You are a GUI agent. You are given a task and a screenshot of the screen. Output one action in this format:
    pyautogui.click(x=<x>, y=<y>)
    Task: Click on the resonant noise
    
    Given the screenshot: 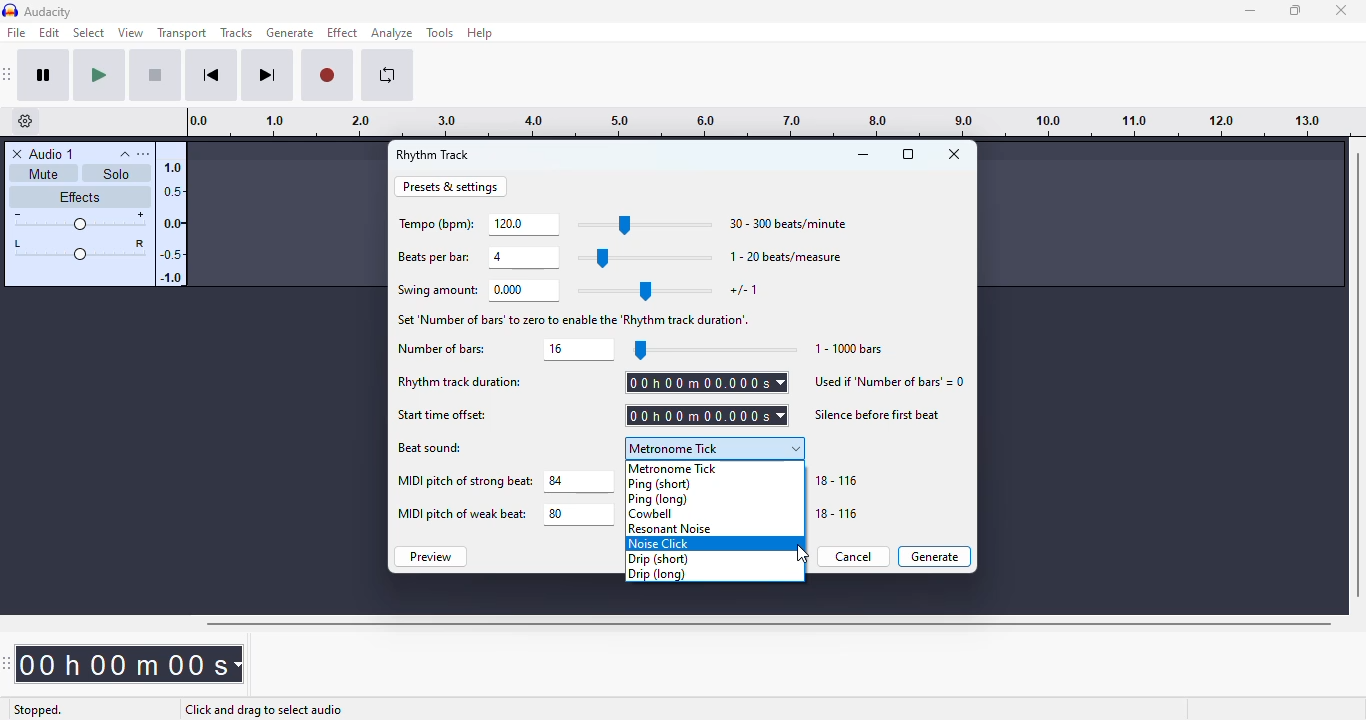 What is the action you would take?
    pyautogui.click(x=711, y=529)
    